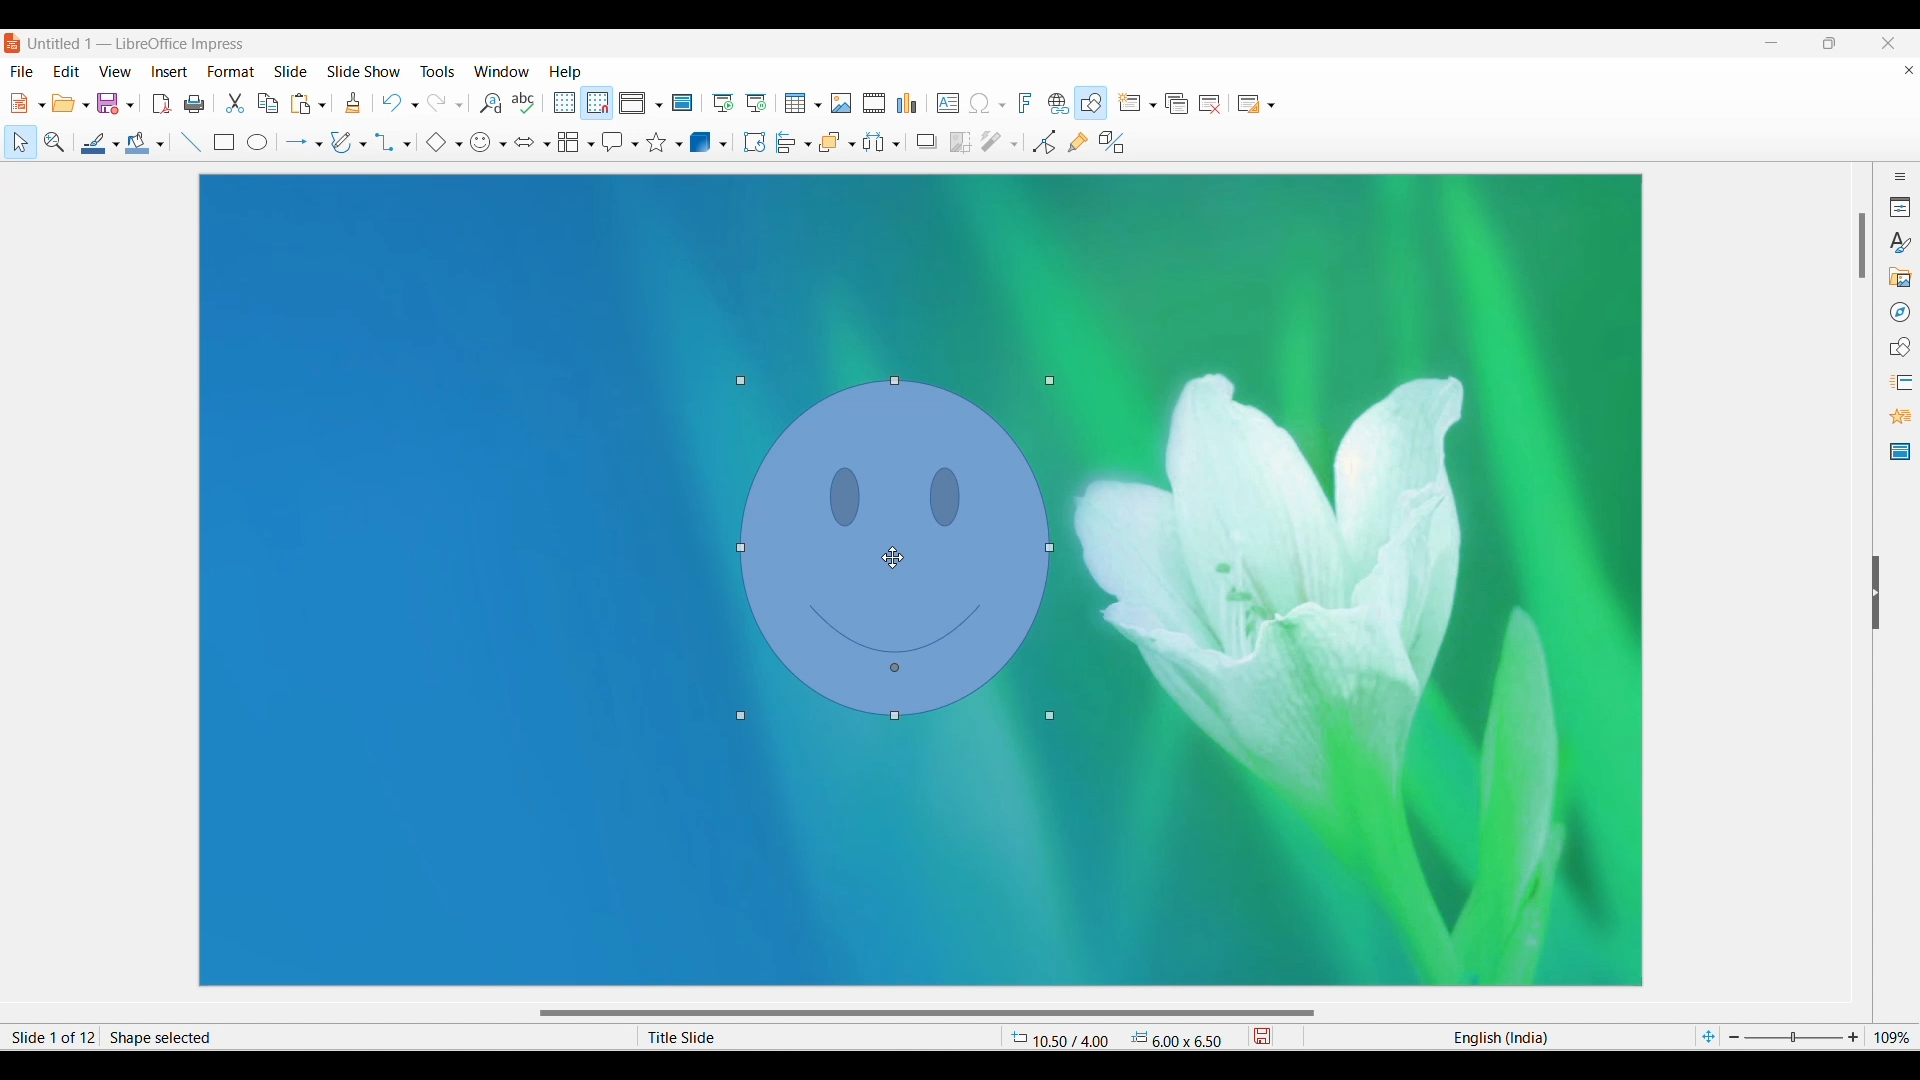  What do you see at coordinates (597, 104) in the screenshot?
I see `Snap to grid` at bounding box center [597, 104].